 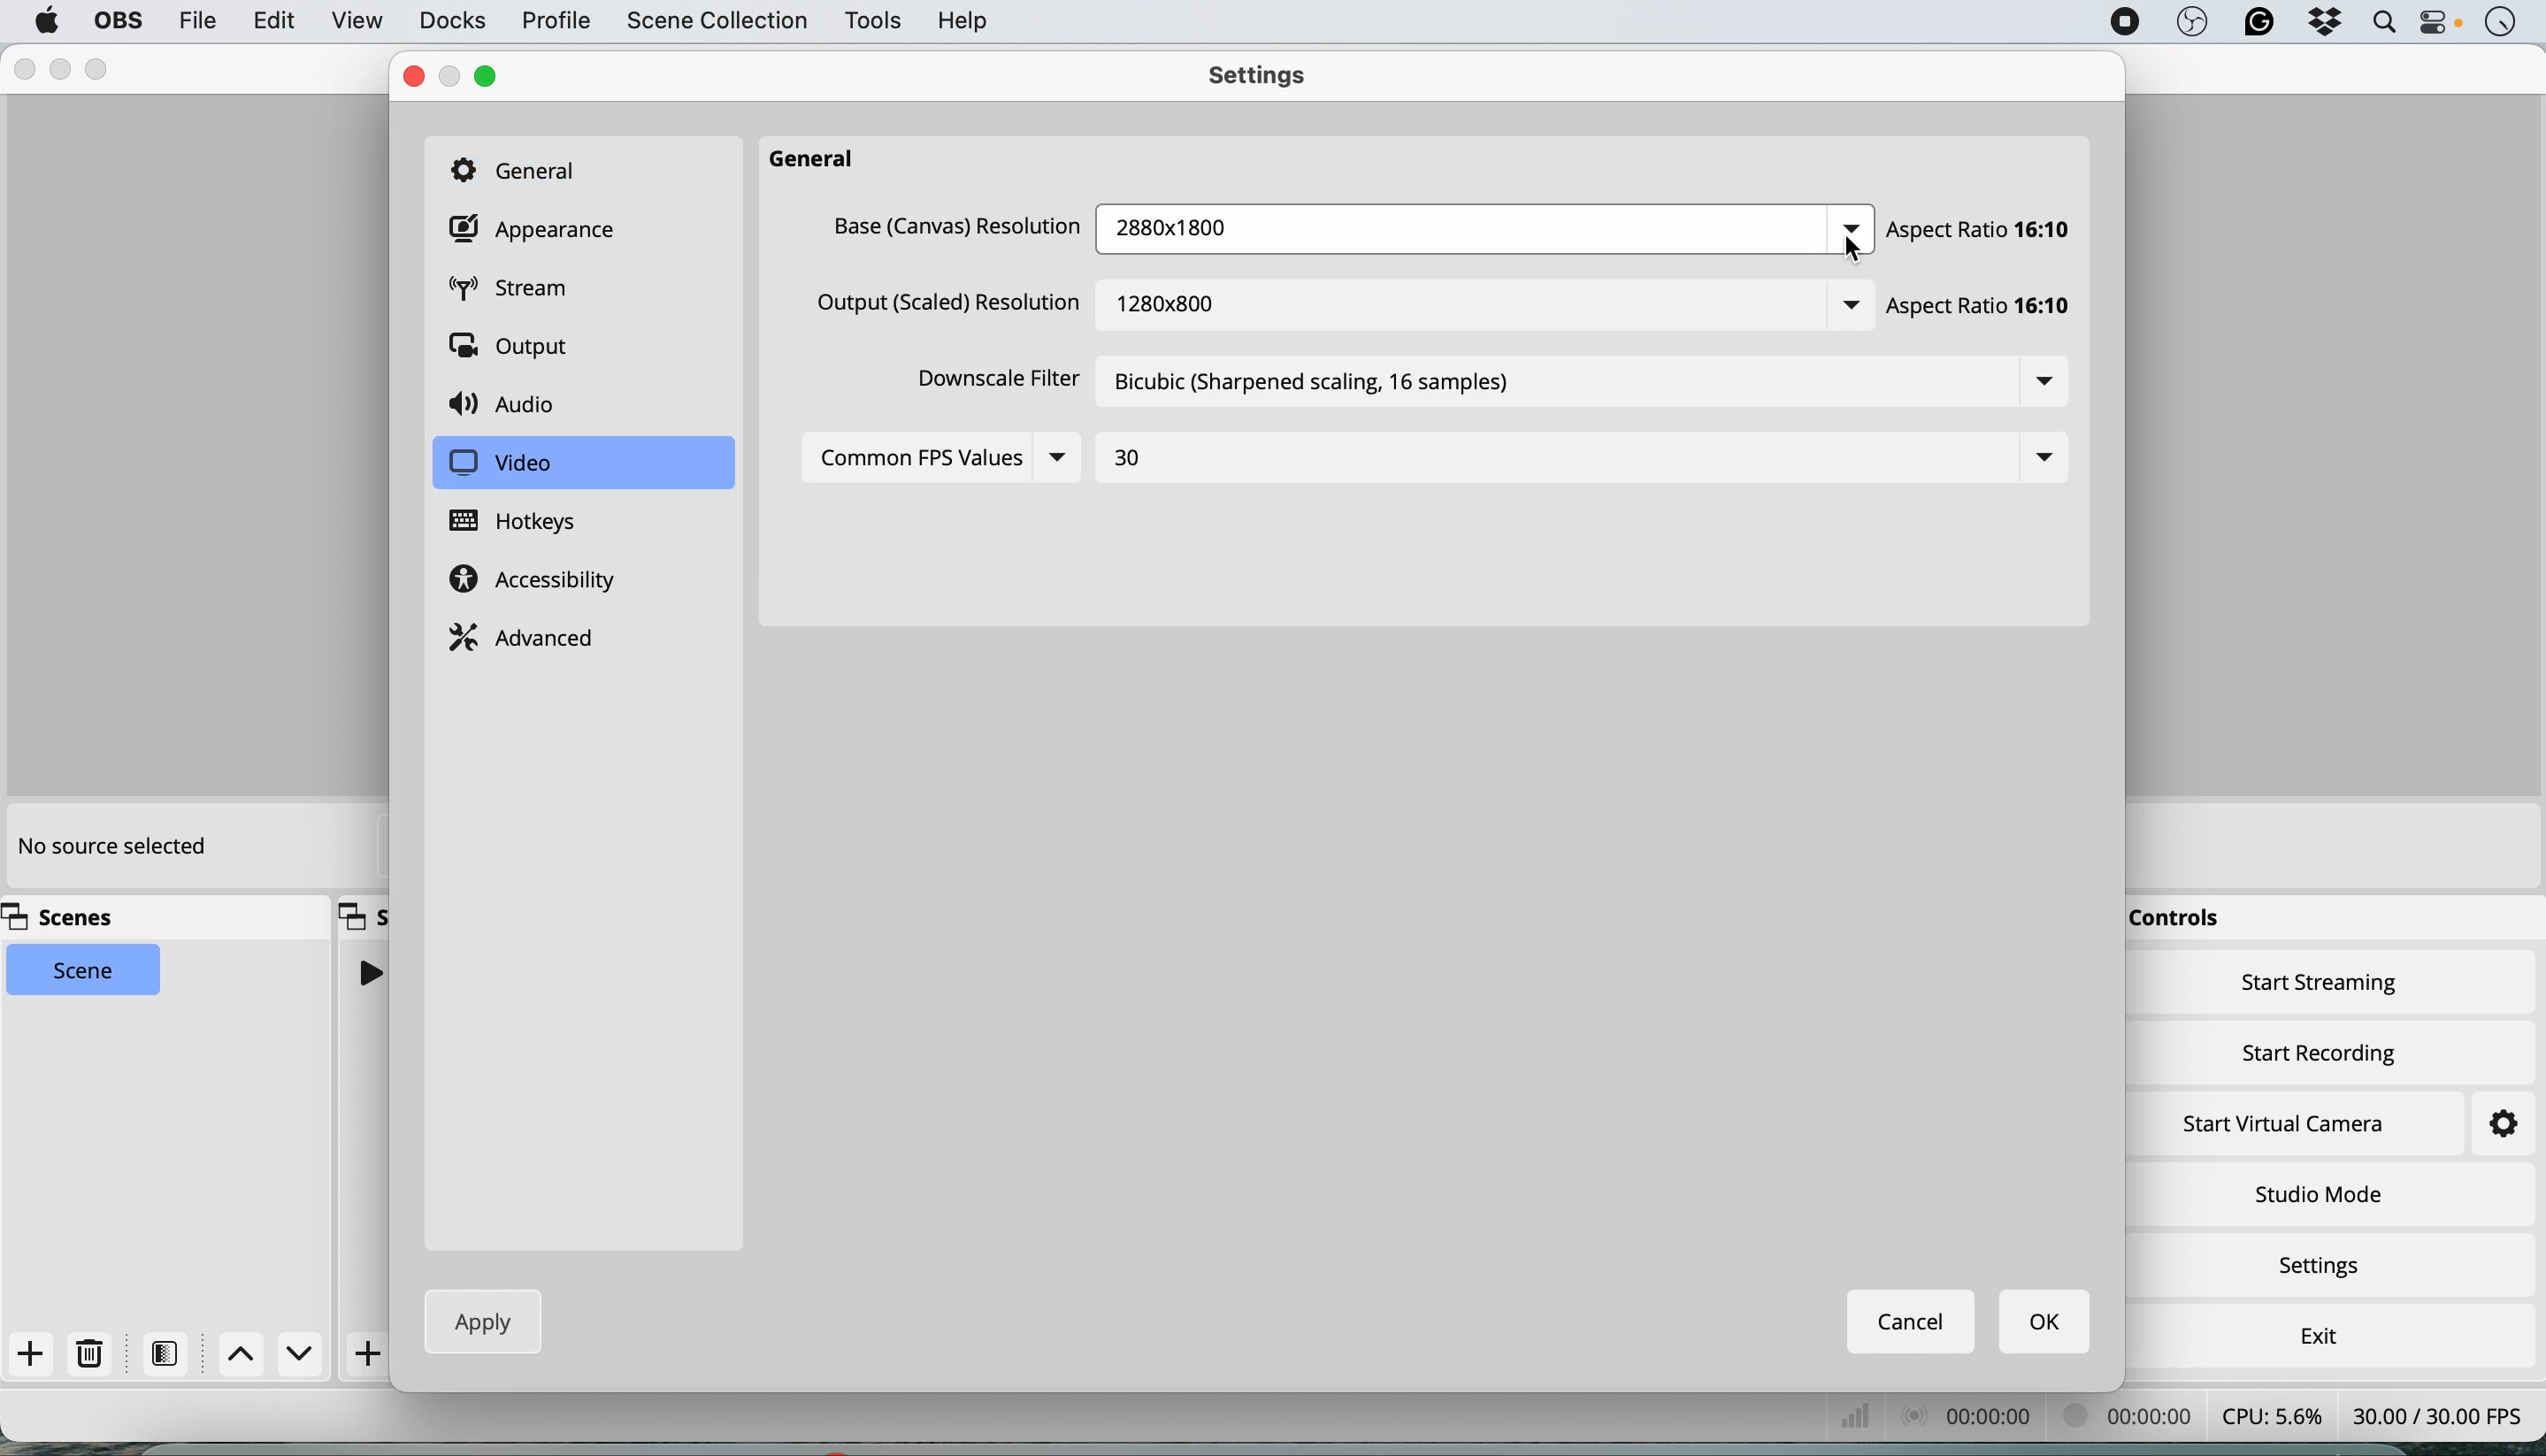 I want to click on start virtual camera, so click(x=2286, y=1124).